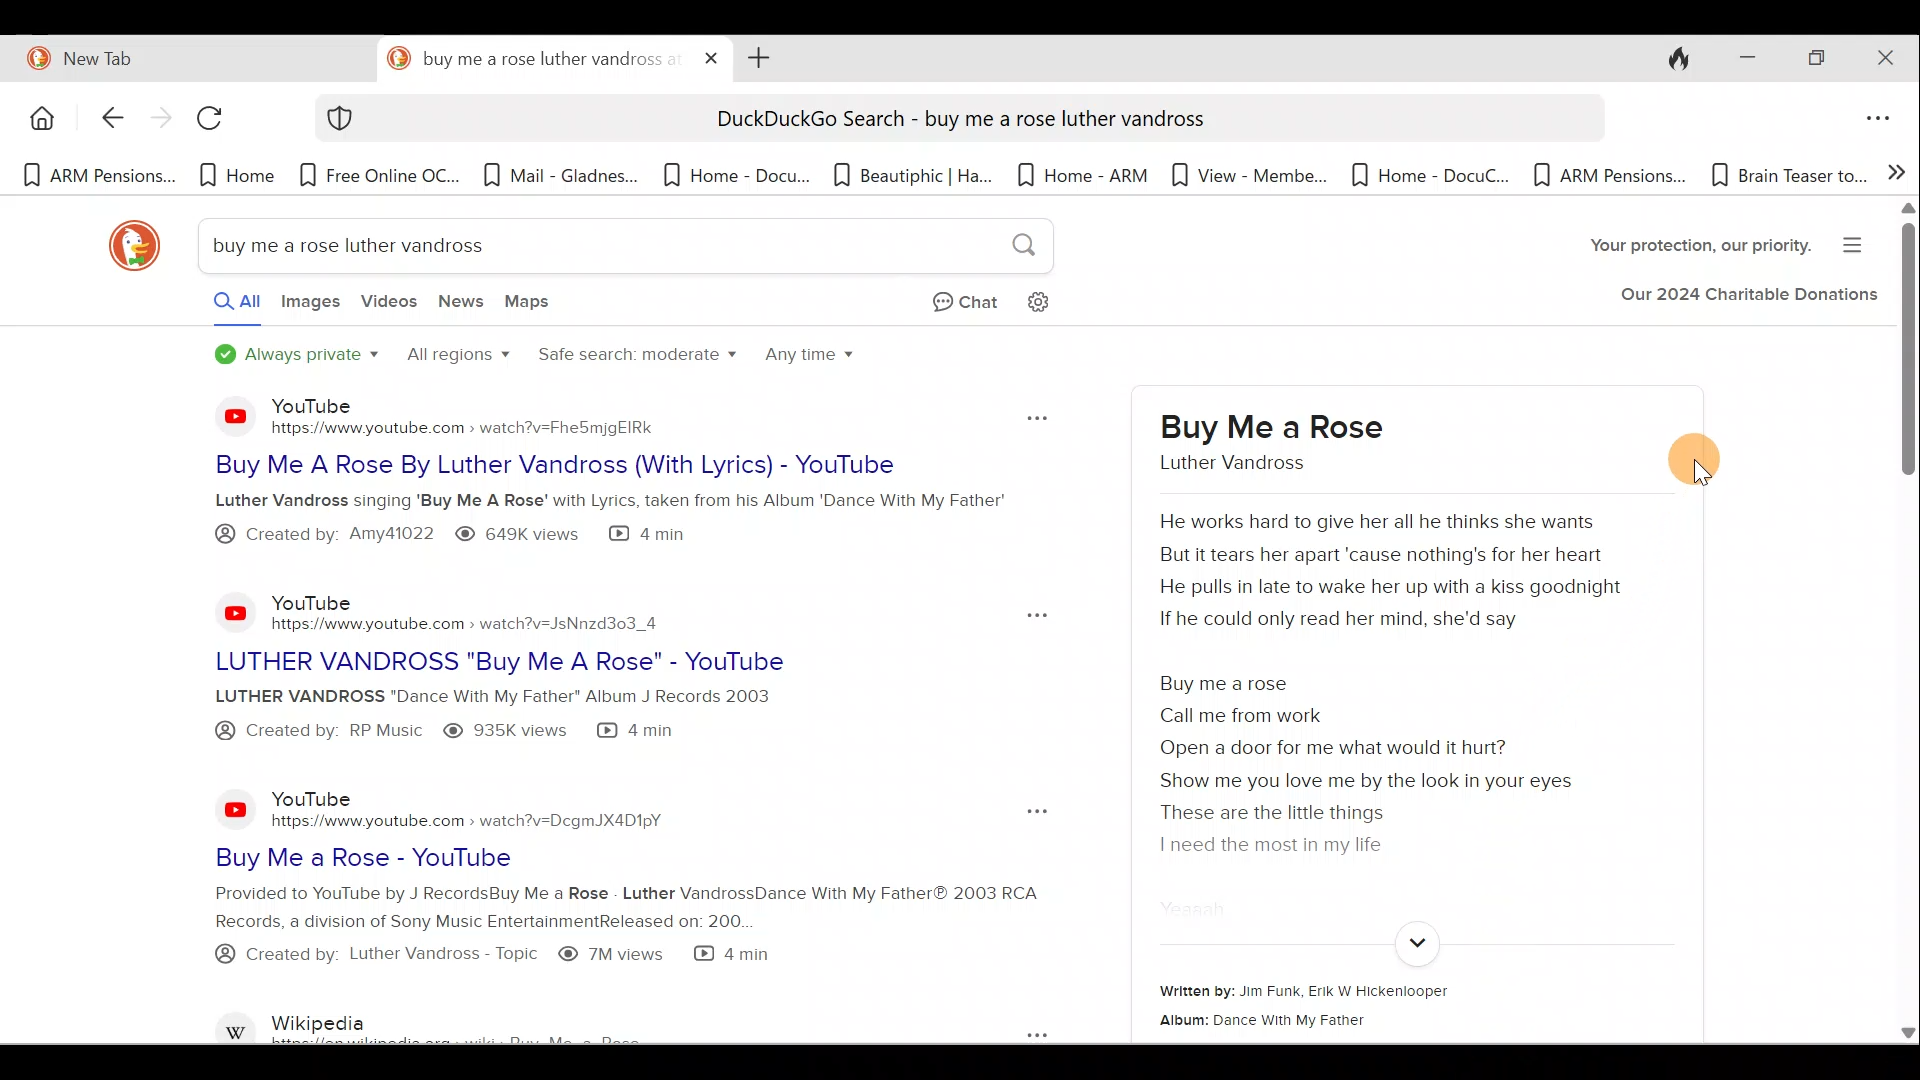  I want to click on buy me a rose luther vandross, so click(532, 59).